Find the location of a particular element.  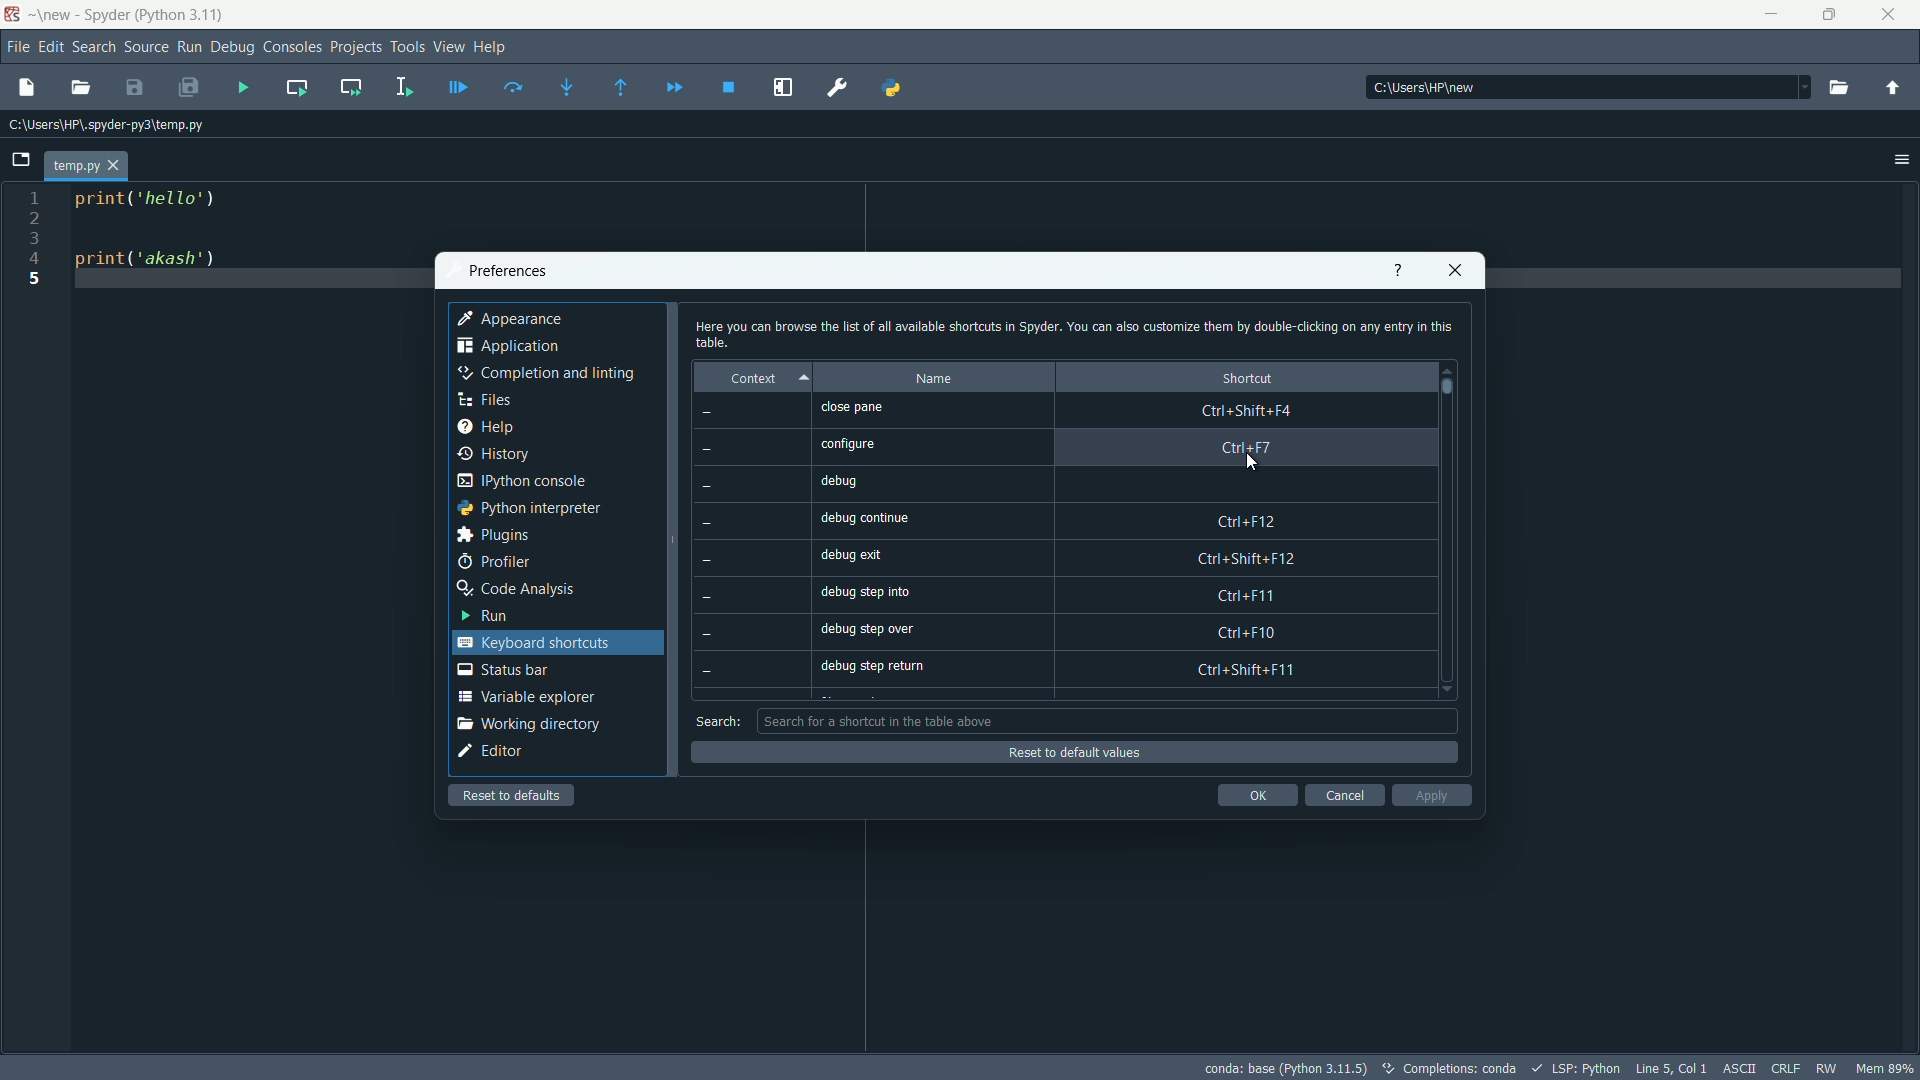

status bar is located at coordinates (502, 669).